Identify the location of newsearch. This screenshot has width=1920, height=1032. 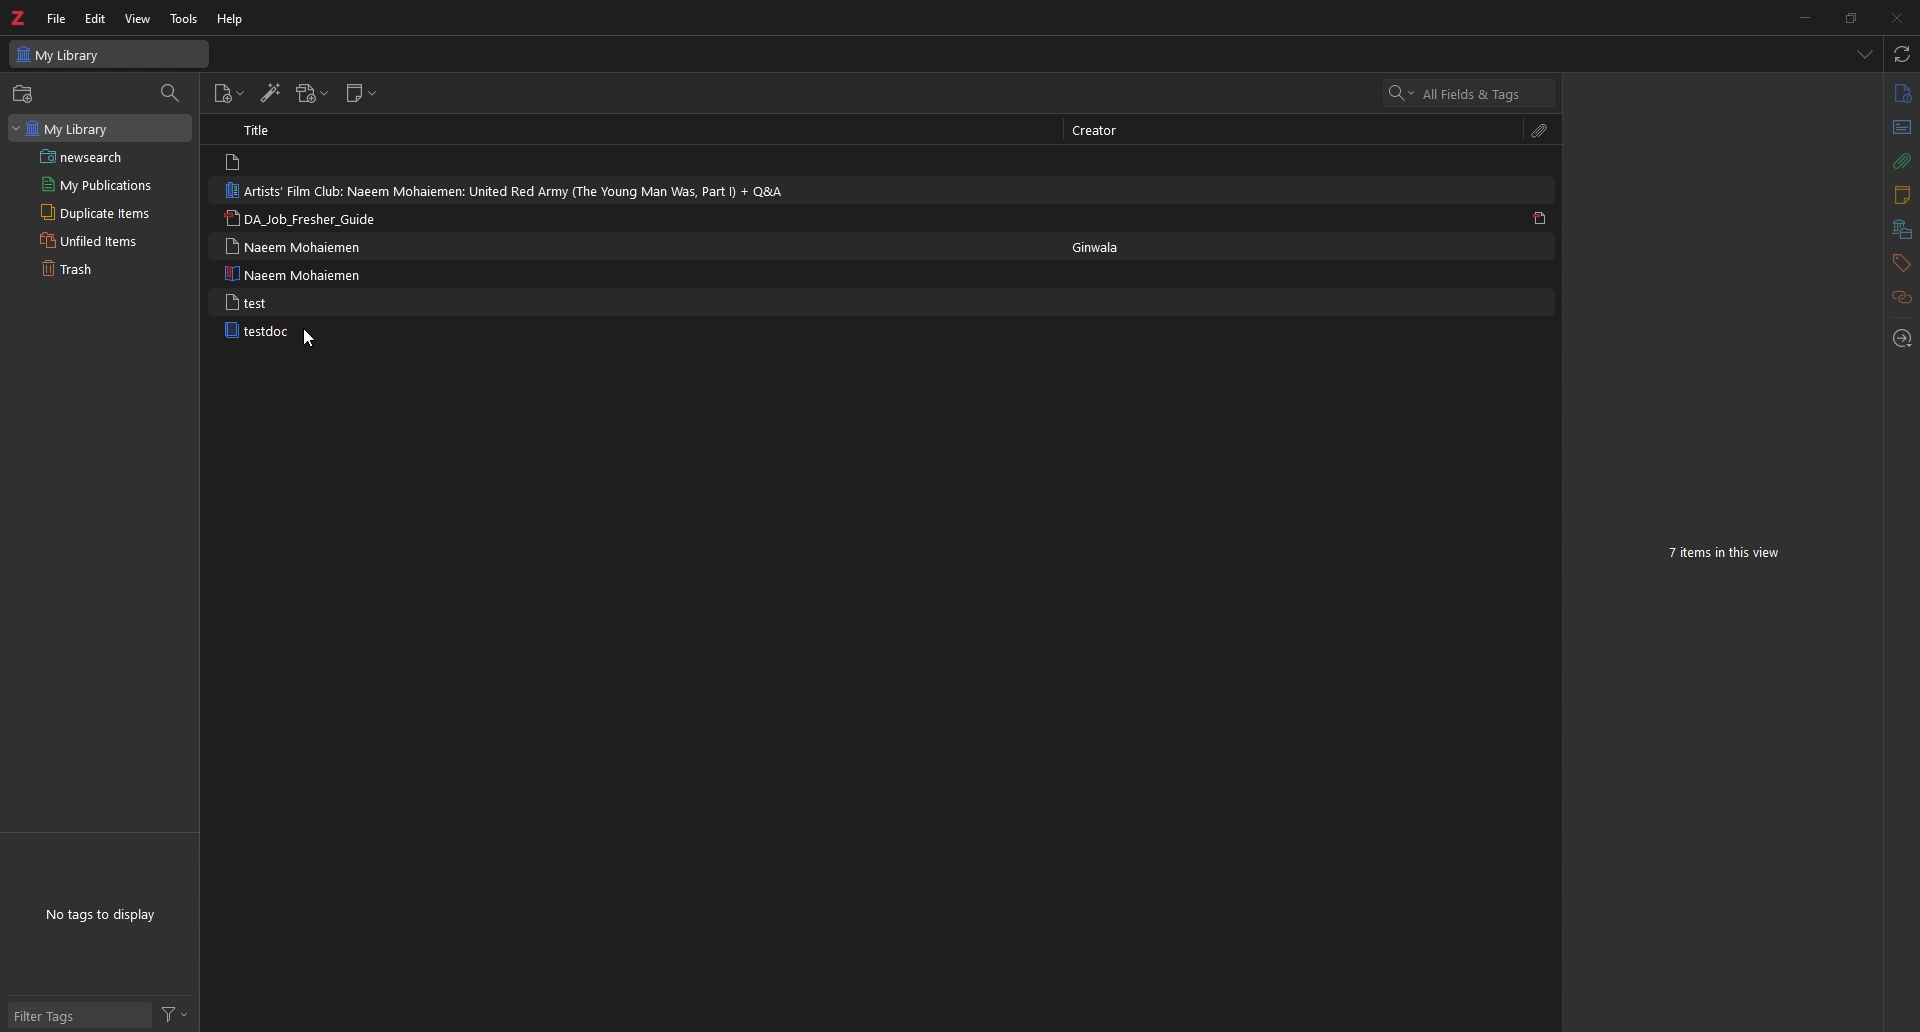
(83, 158).